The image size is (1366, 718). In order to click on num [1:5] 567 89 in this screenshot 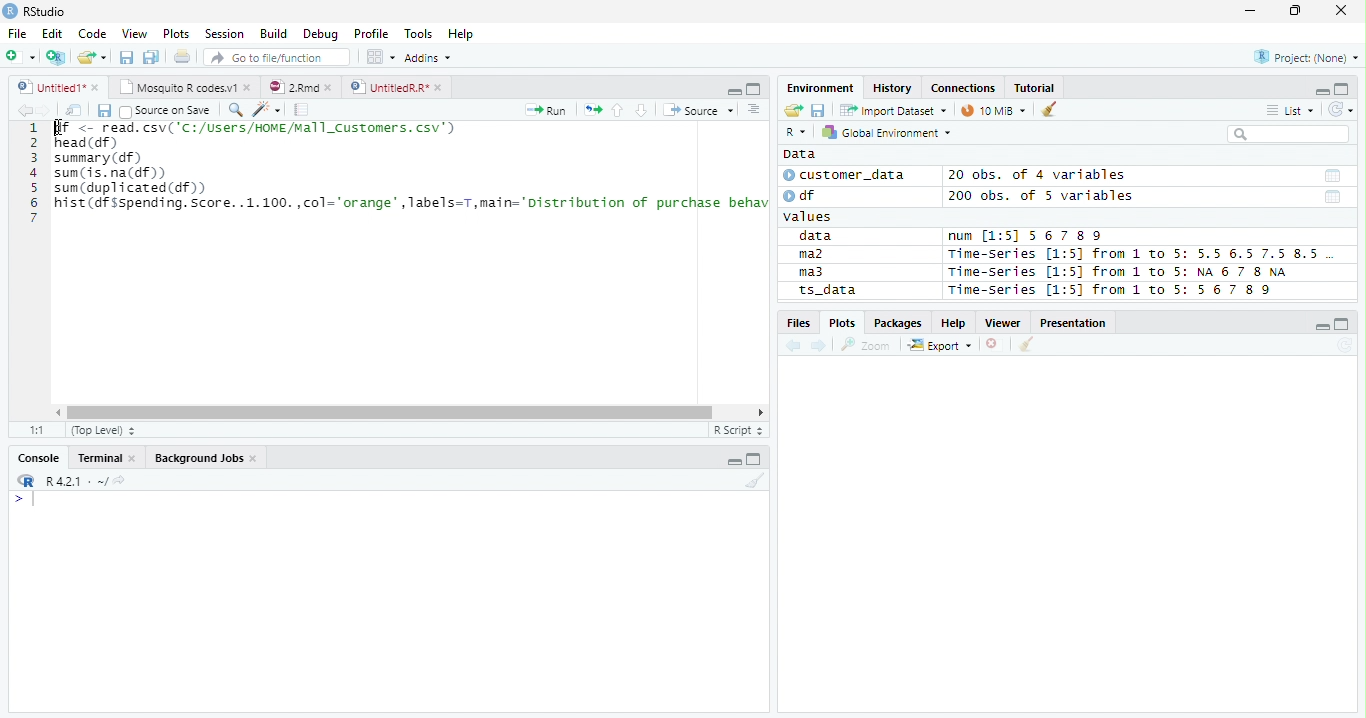, I will do `click(1026, 236)`.